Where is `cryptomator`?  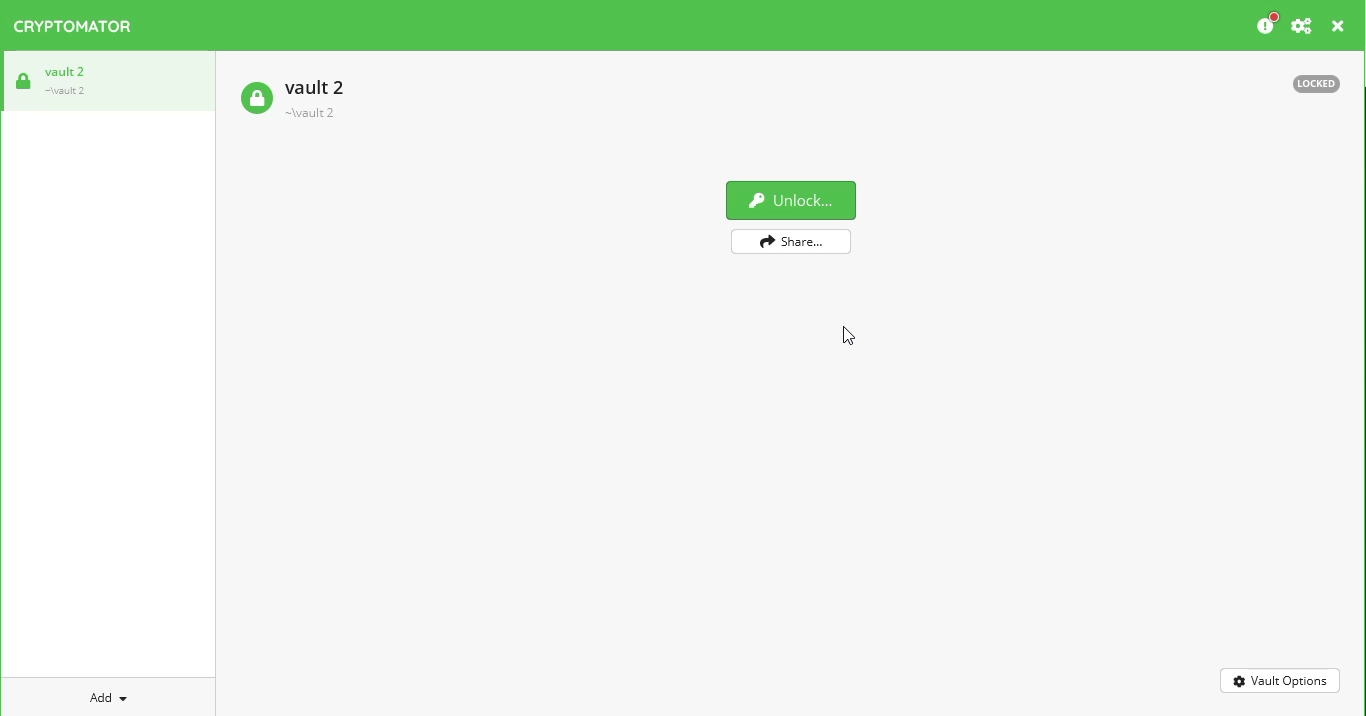
cryptomator is located at coordinates (73, 27).